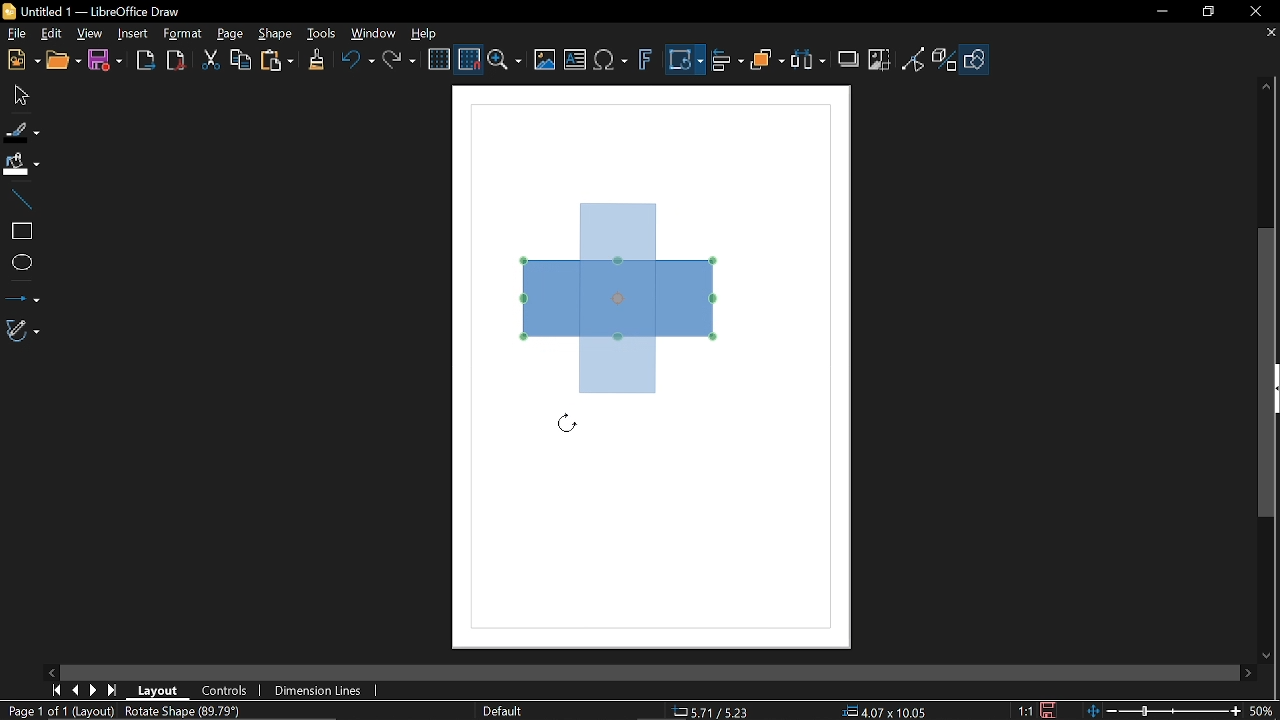 The image size is (1280, 720). Describe the element at coordinates (112, 691) in the screenshot. I see `Last page` at that location.